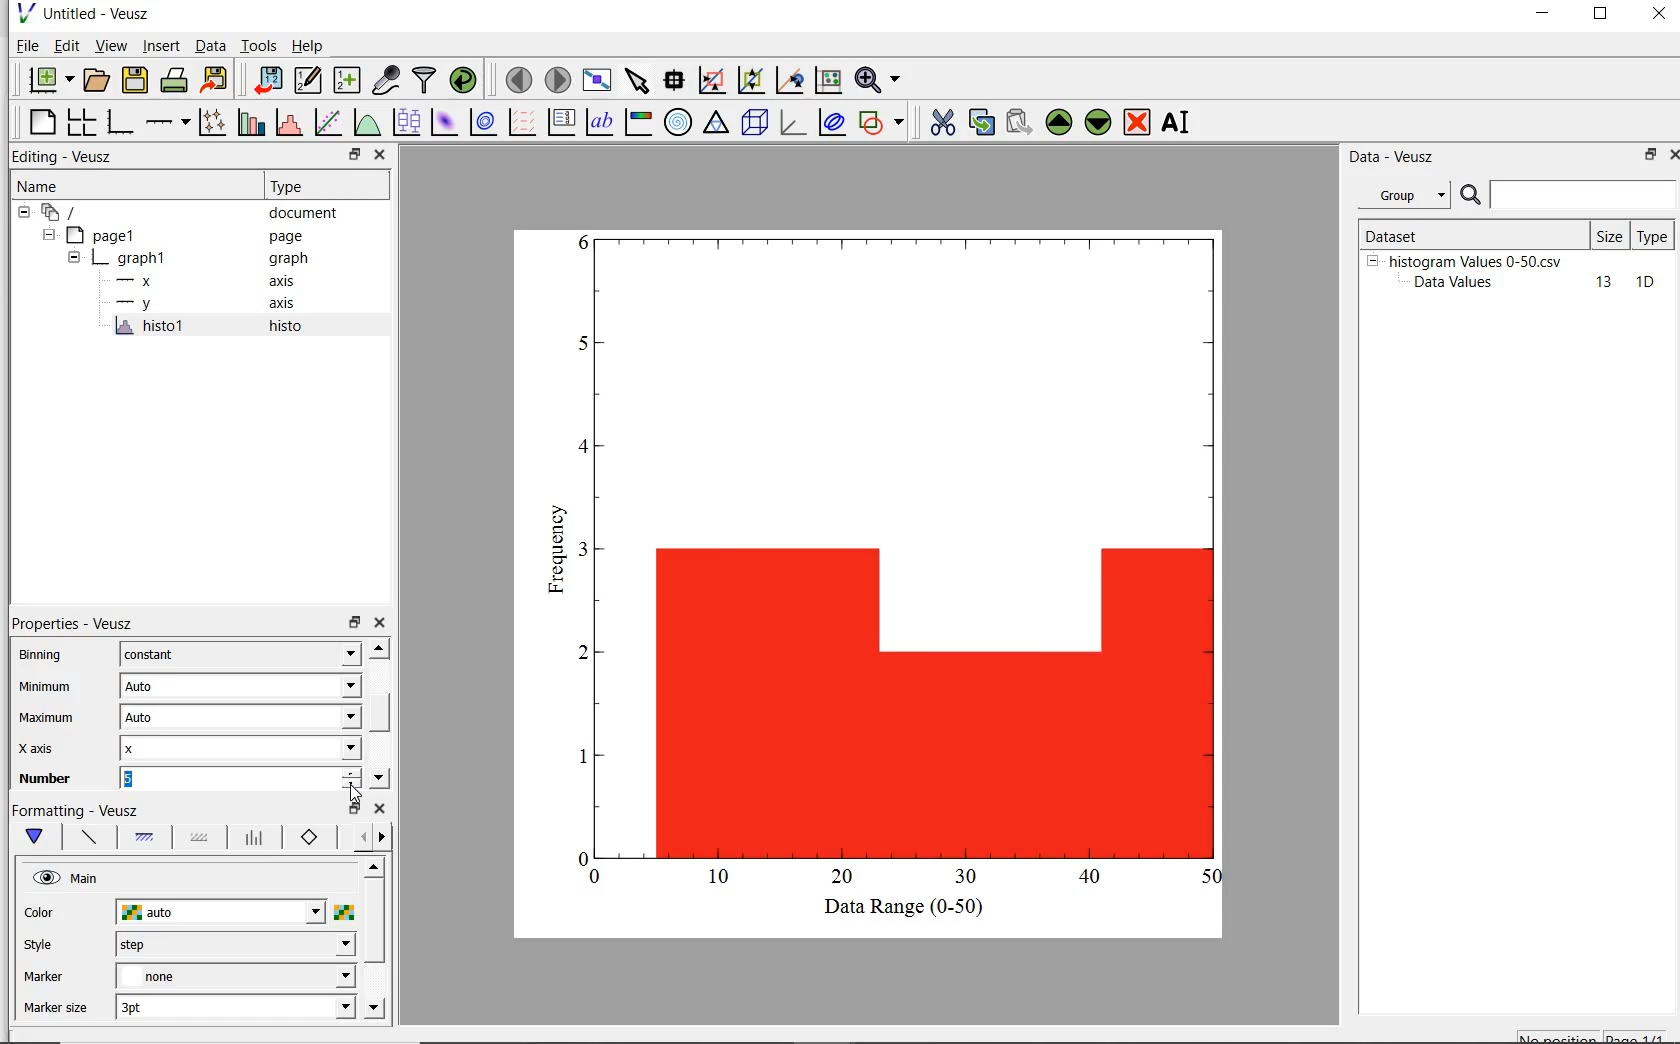 Image resolution: width=1680 pixels, height=1044 pixels. Describe the element at coordinates (227, 778) in the screenshot. I see ` 5` at that location.